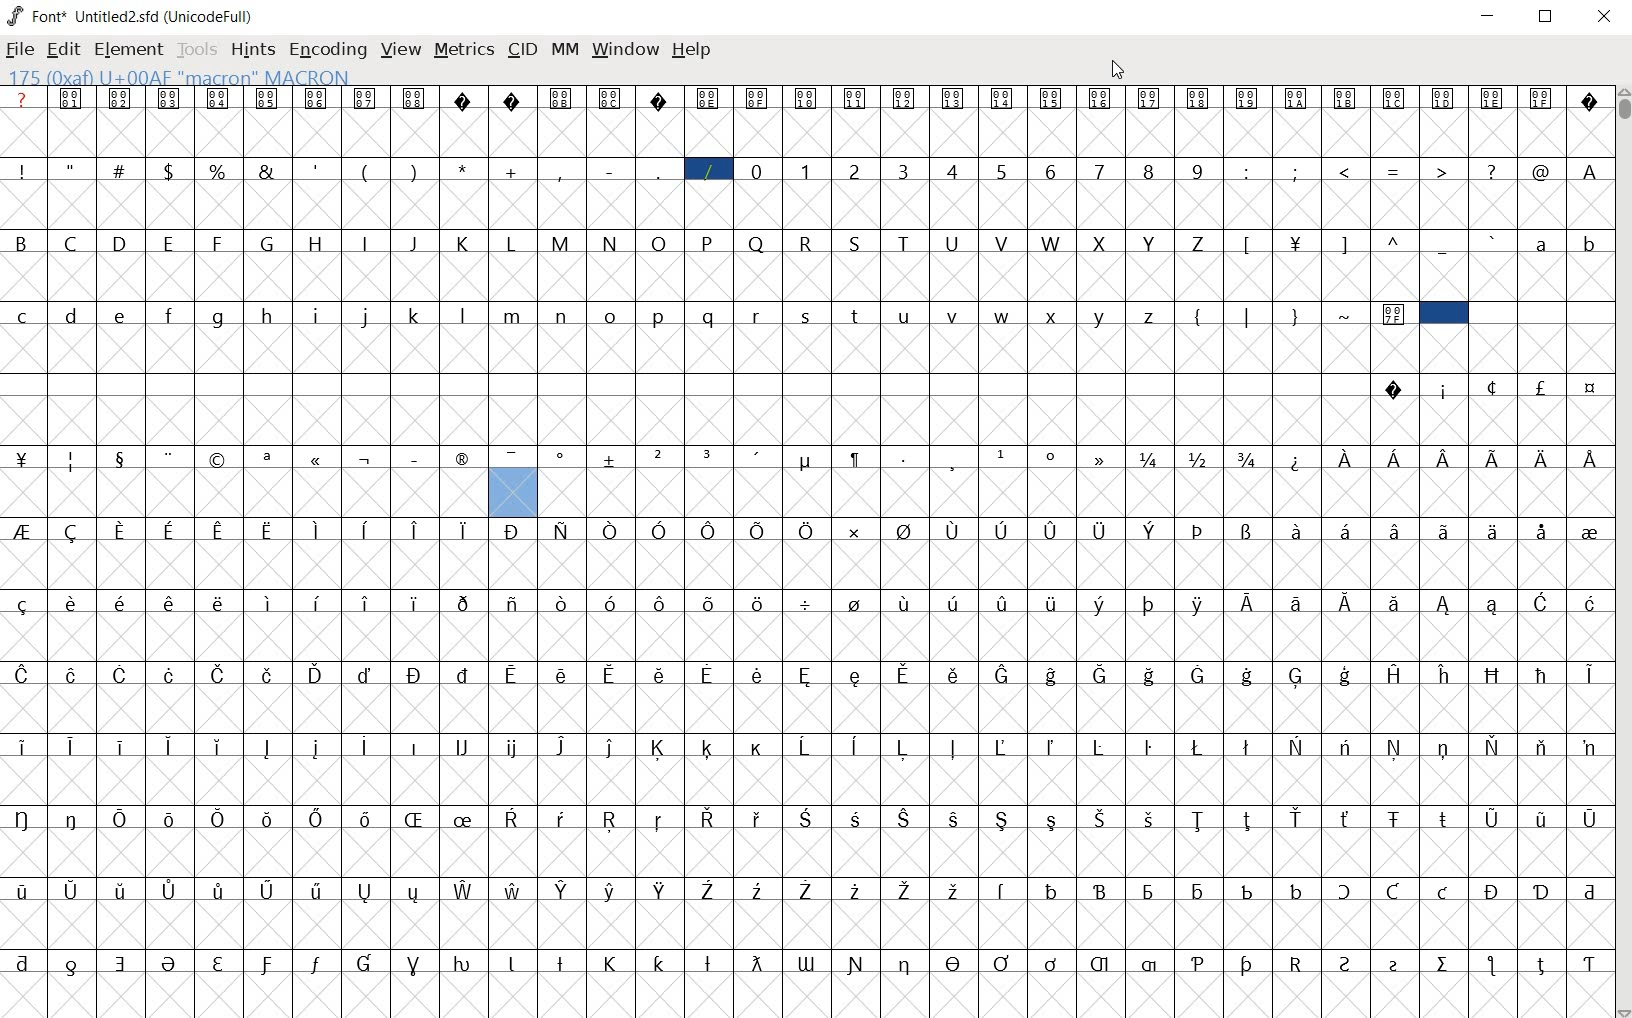  I want to click on Symbol, so click(1248, 601).